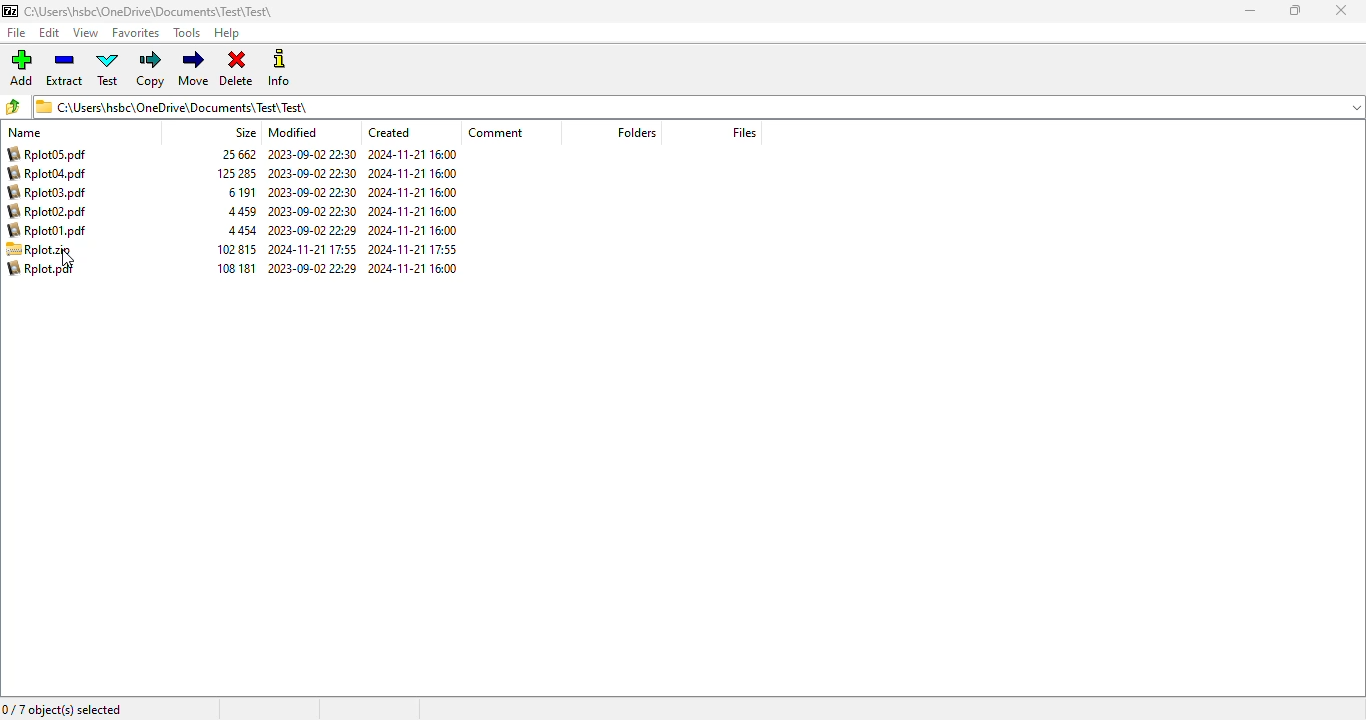 The image size is (1366, 720). I want to click on 2023-09-02 22:30, so click(312, 154).